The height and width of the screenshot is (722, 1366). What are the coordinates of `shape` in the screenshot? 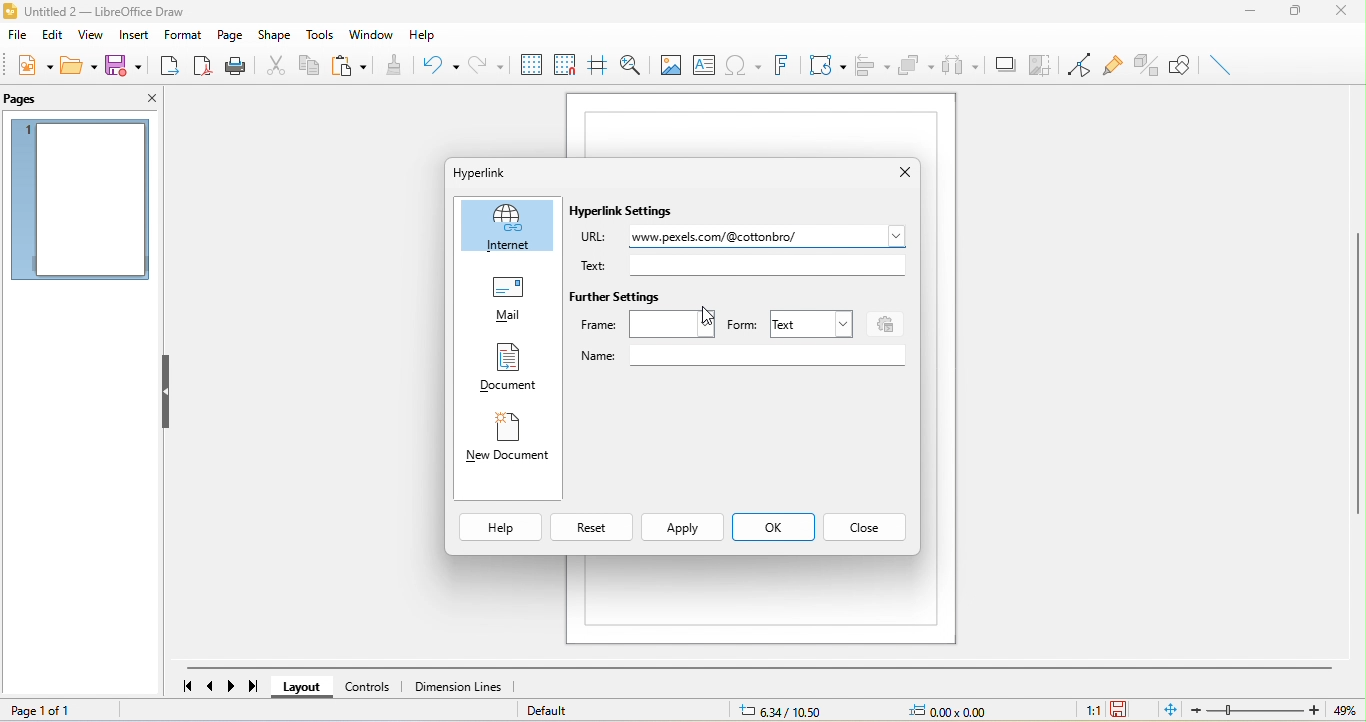 It's located at (274, 35).